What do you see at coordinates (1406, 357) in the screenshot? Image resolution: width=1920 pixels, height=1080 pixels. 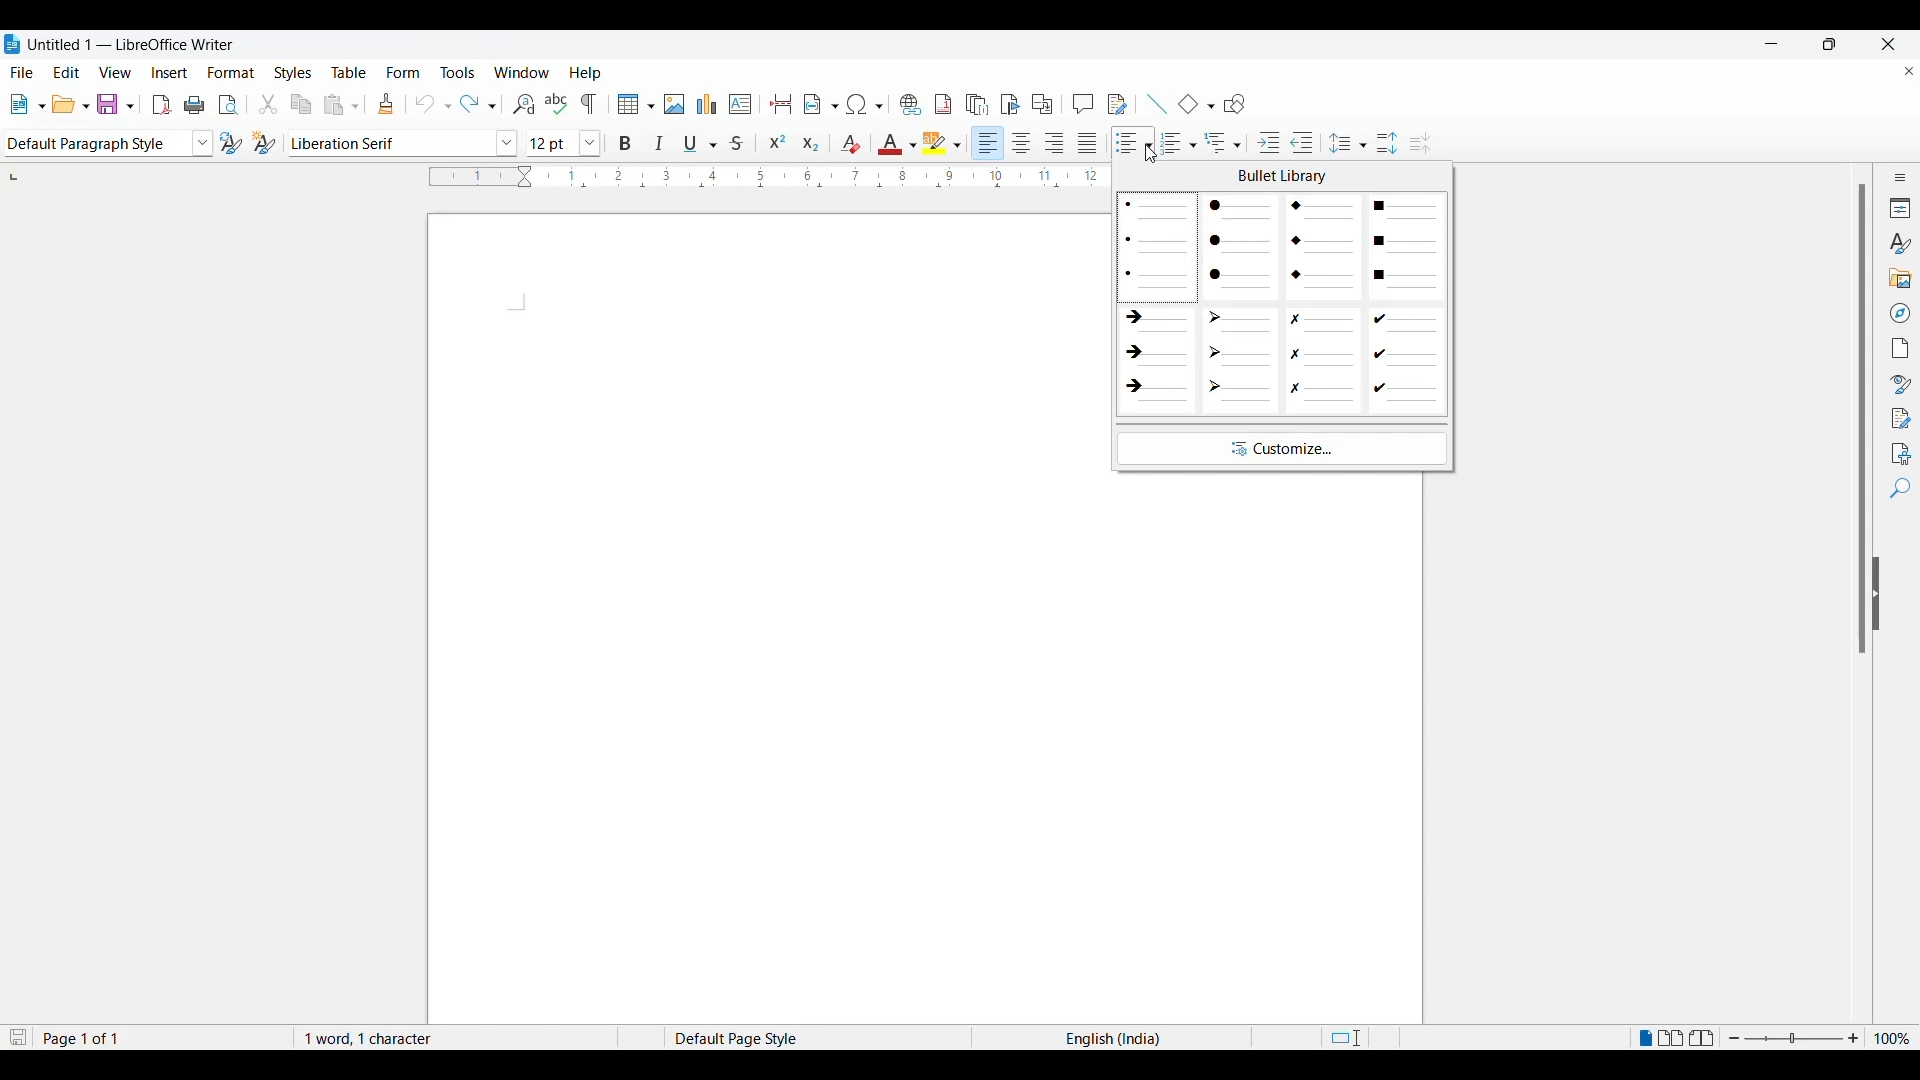 I see `Check unordered bullets` at bounding box center [1406, 357].